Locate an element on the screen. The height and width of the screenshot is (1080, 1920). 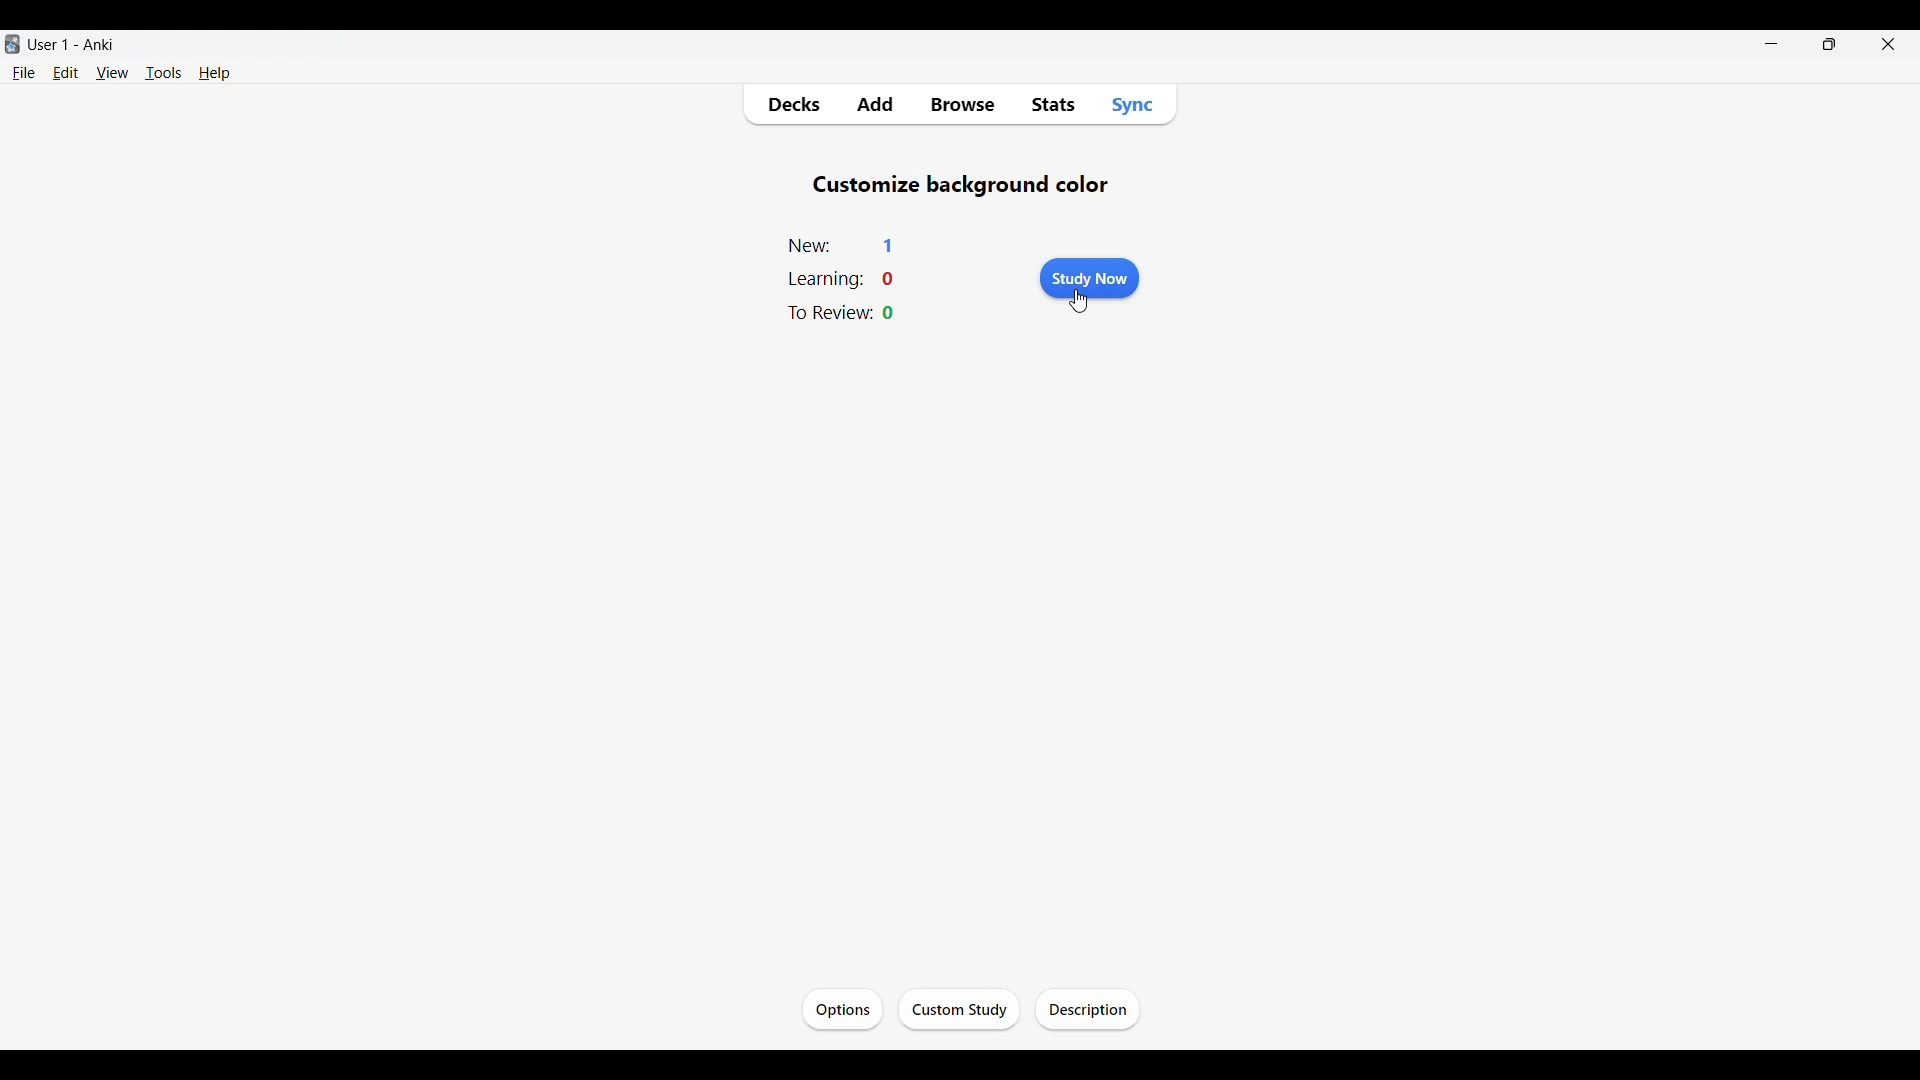
User and software name is located at coordinates (71, 44).